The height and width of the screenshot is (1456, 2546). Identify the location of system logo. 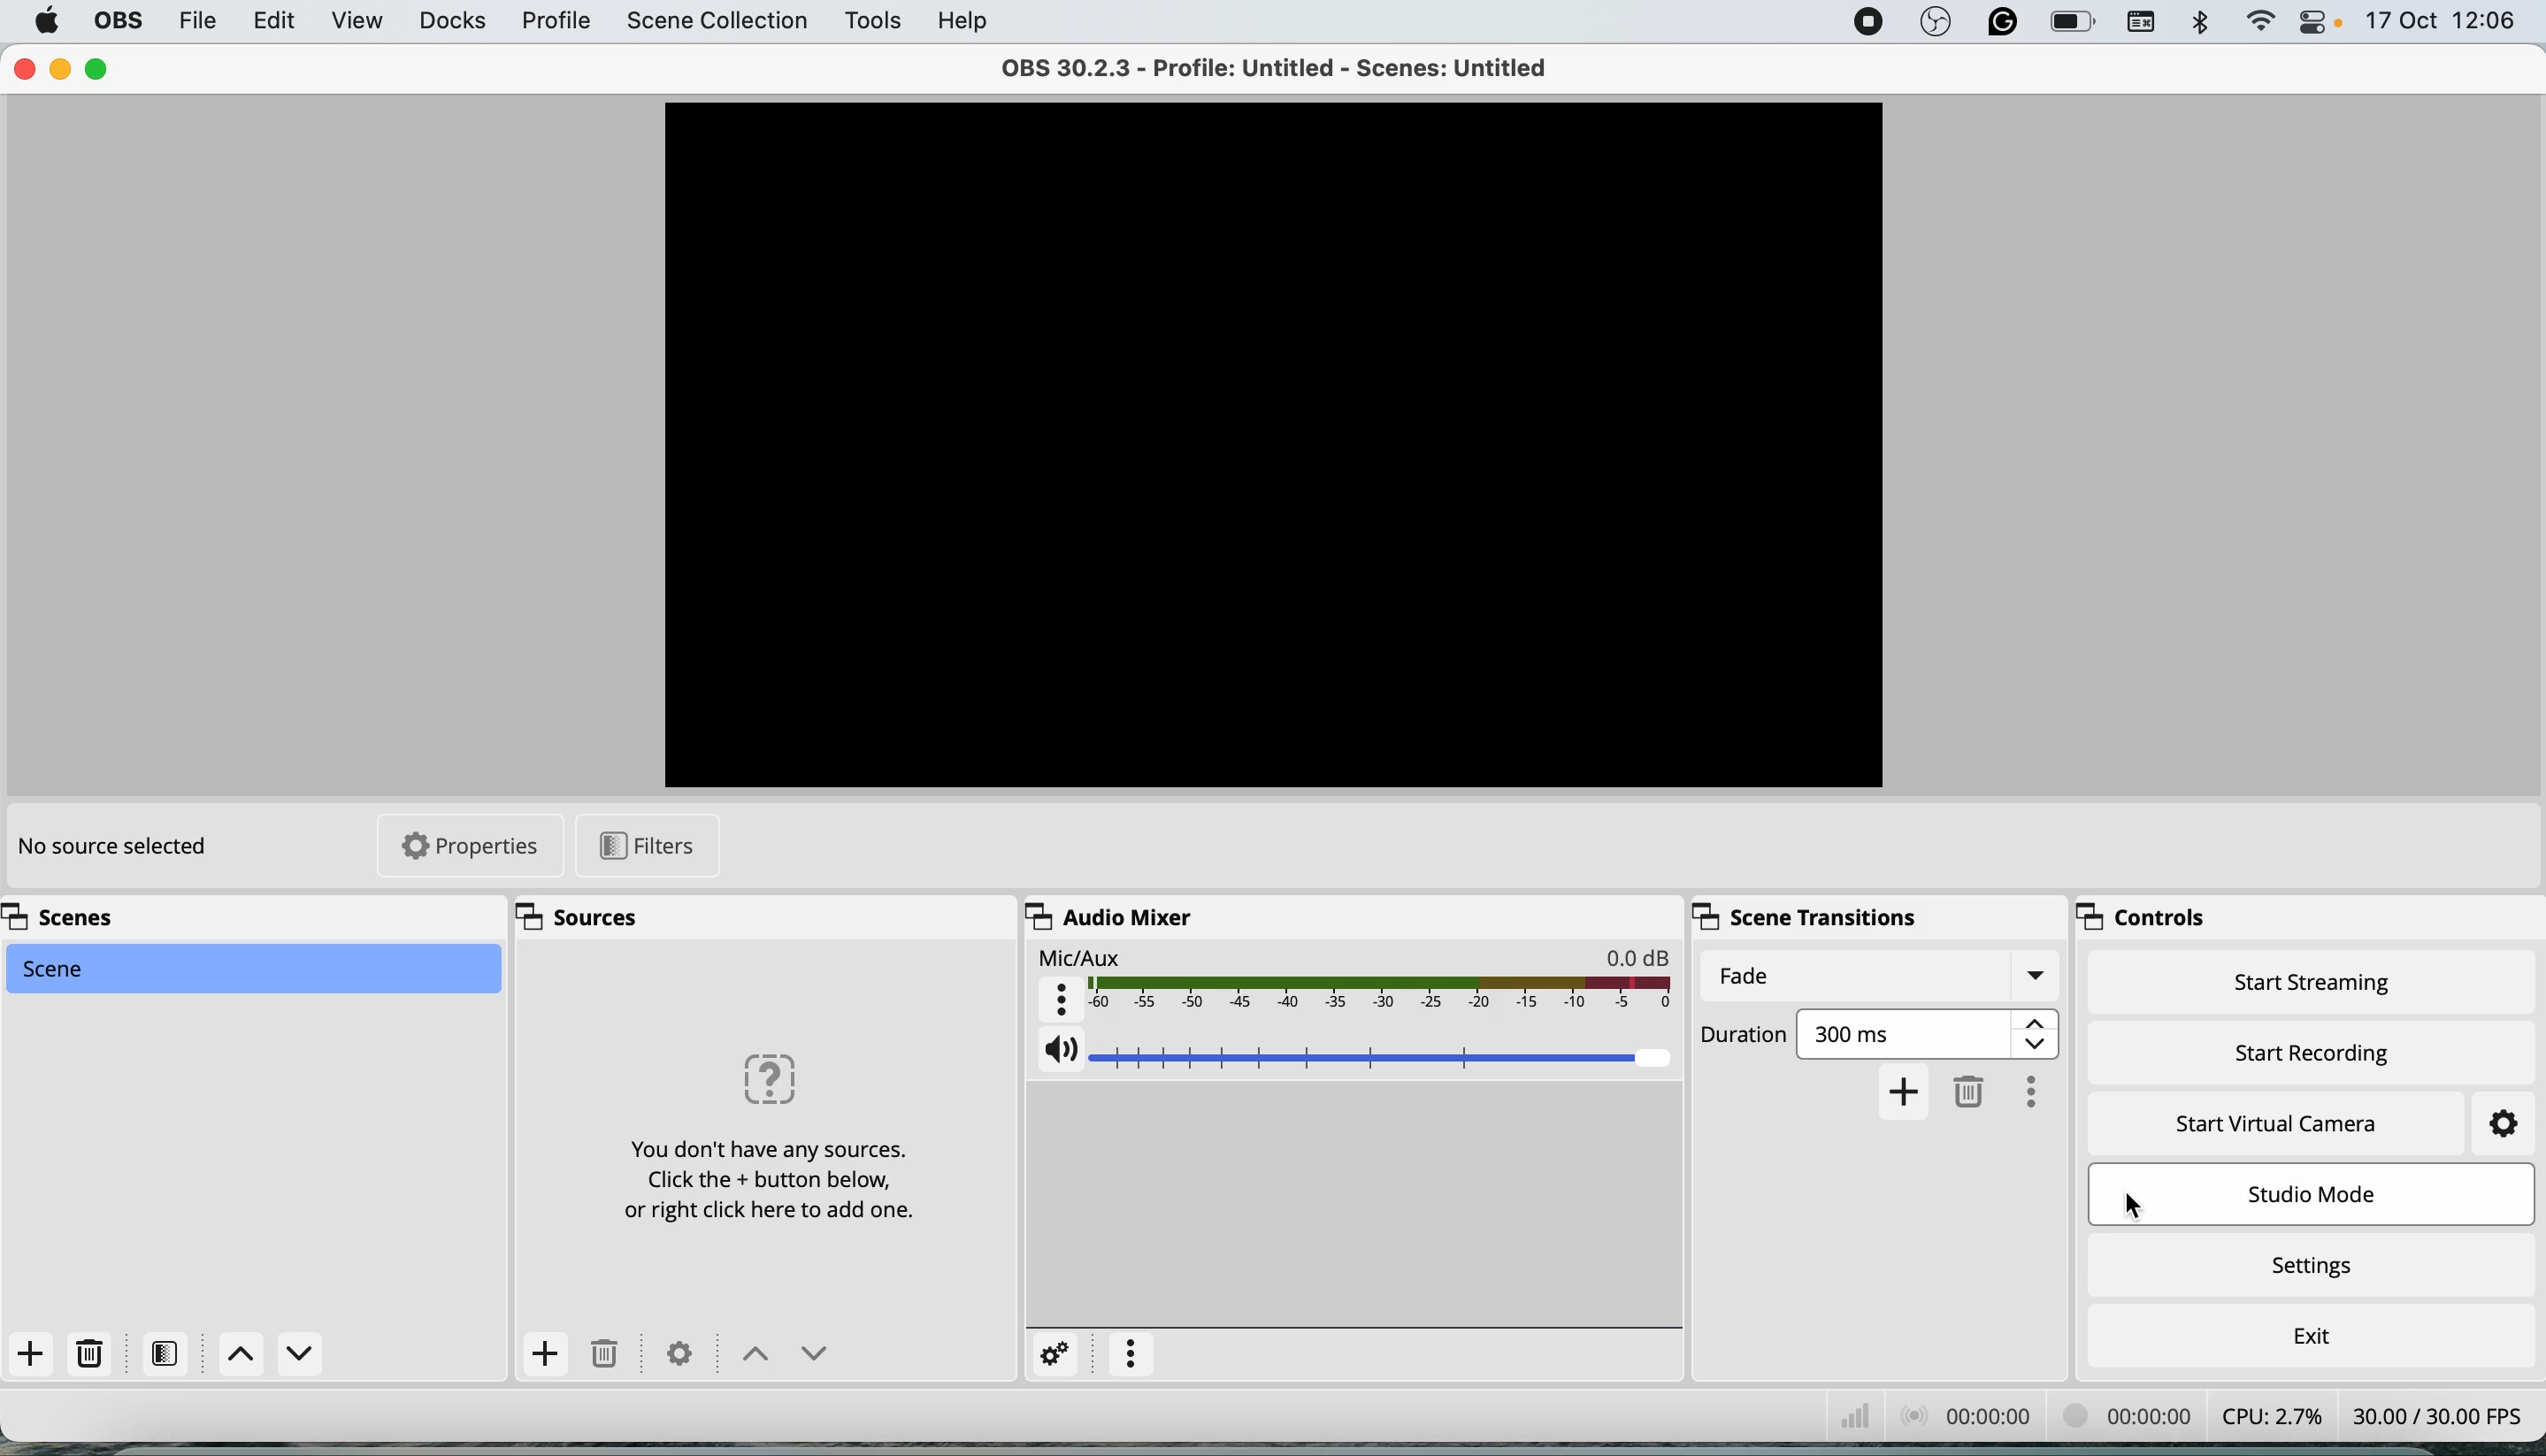
(44, 23).